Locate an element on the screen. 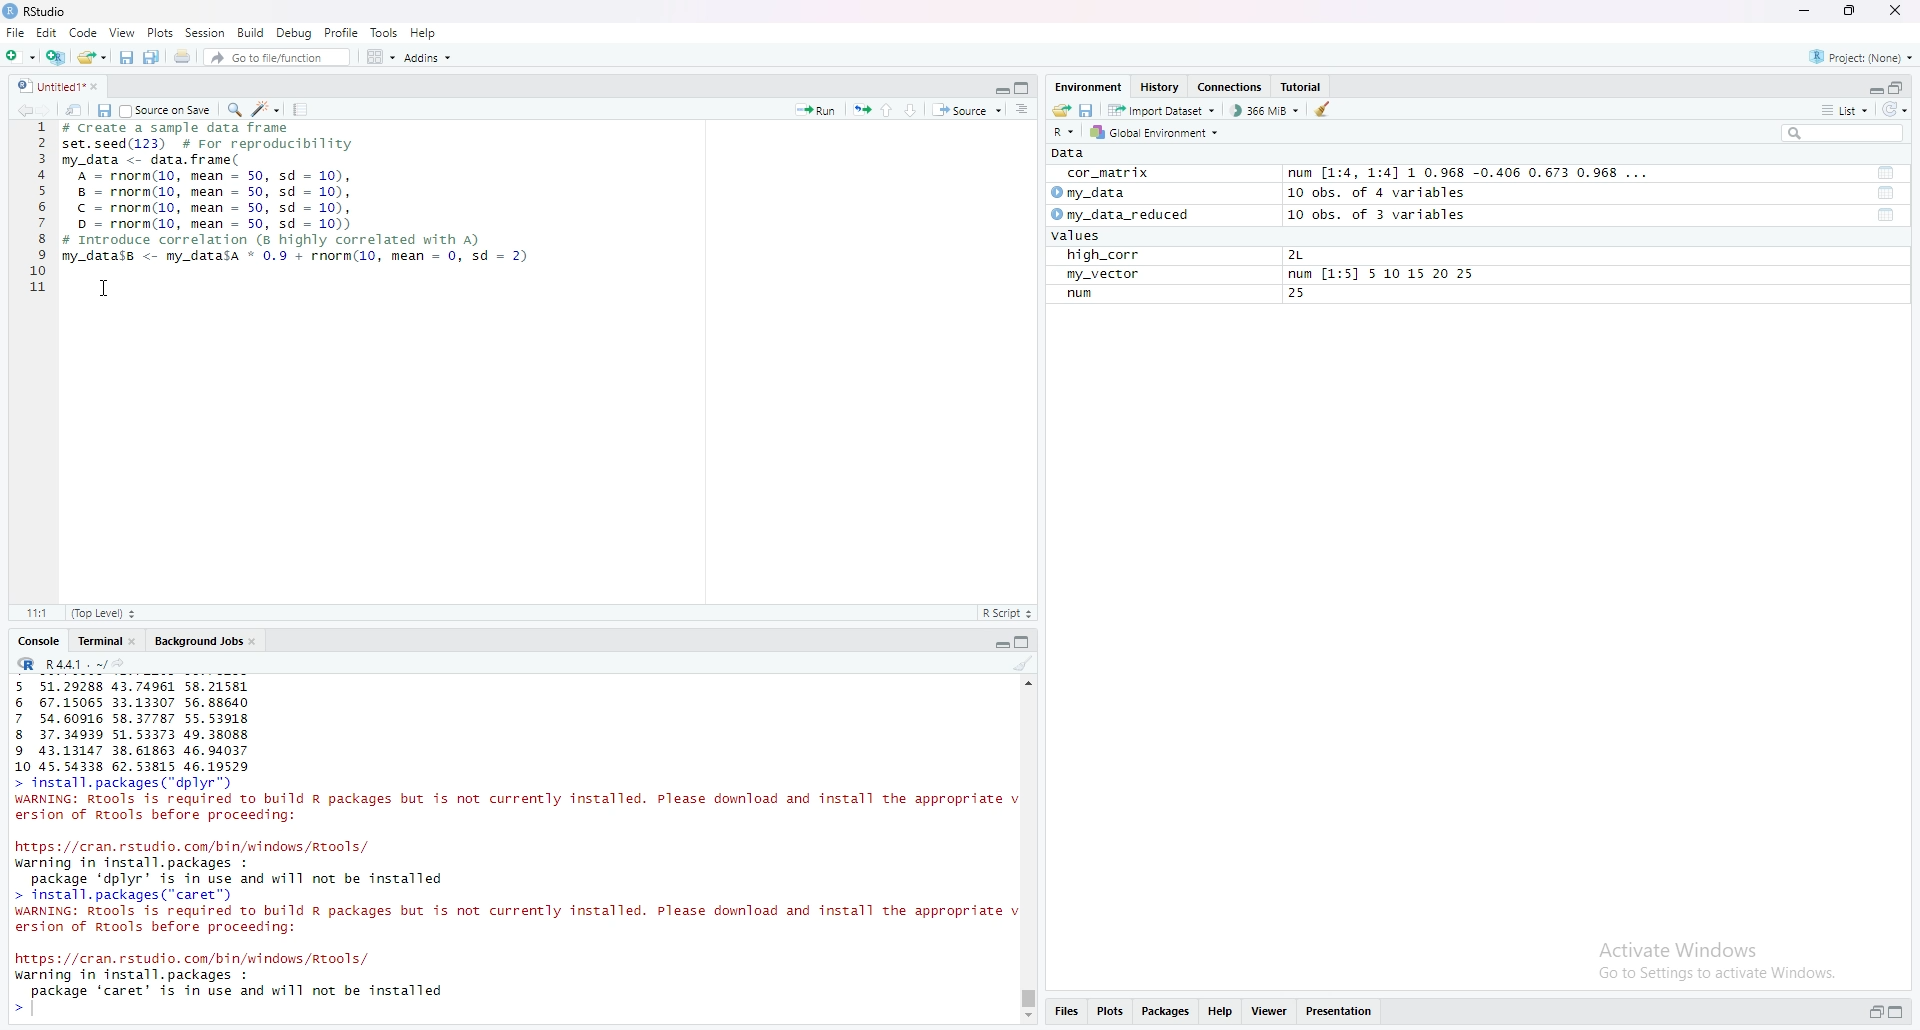 This screenshot has height=1030, width=1920. open in separate window is located at coordinates (1898, 87).